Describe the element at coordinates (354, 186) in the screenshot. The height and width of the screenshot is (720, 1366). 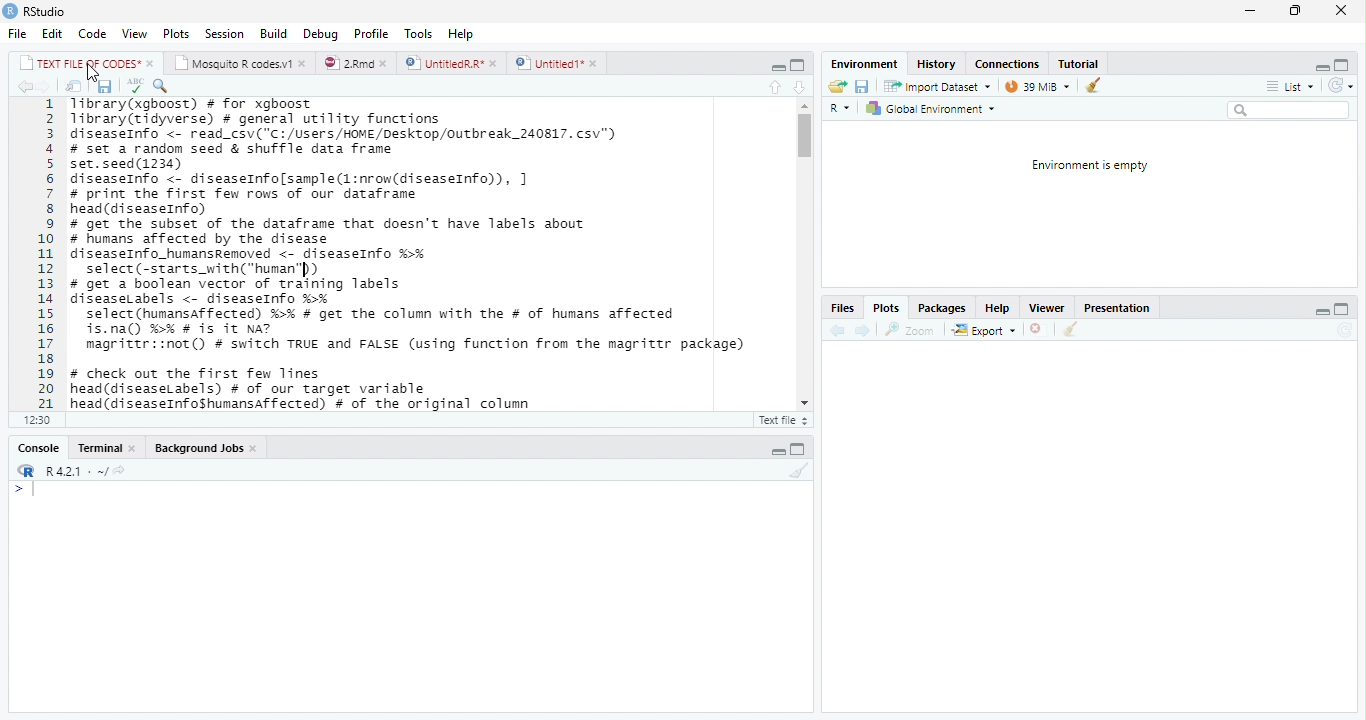
I see `library(xgboost) # for xgboost
Tibrary(tidyverse) # general utility functions
diseaseInfo <- read_csv("C:/users/HOME/Desktop/outbreak 240817. csv")
# set a random seed & shuffle data frame
set.seed(1234)
diseaseInfo <- diseaseInfolsample(1:nrow(diseaseInfo)),
# print the first few rows of our dataframe
head(diseaselnfo)
# get the subset of the dataframe that doesn't have labels about
# humans affected by the disease
diseaseInfo_humansRenoved <- diseaseInfo %-%
celect(-<tarte with("human"b)` at that location.